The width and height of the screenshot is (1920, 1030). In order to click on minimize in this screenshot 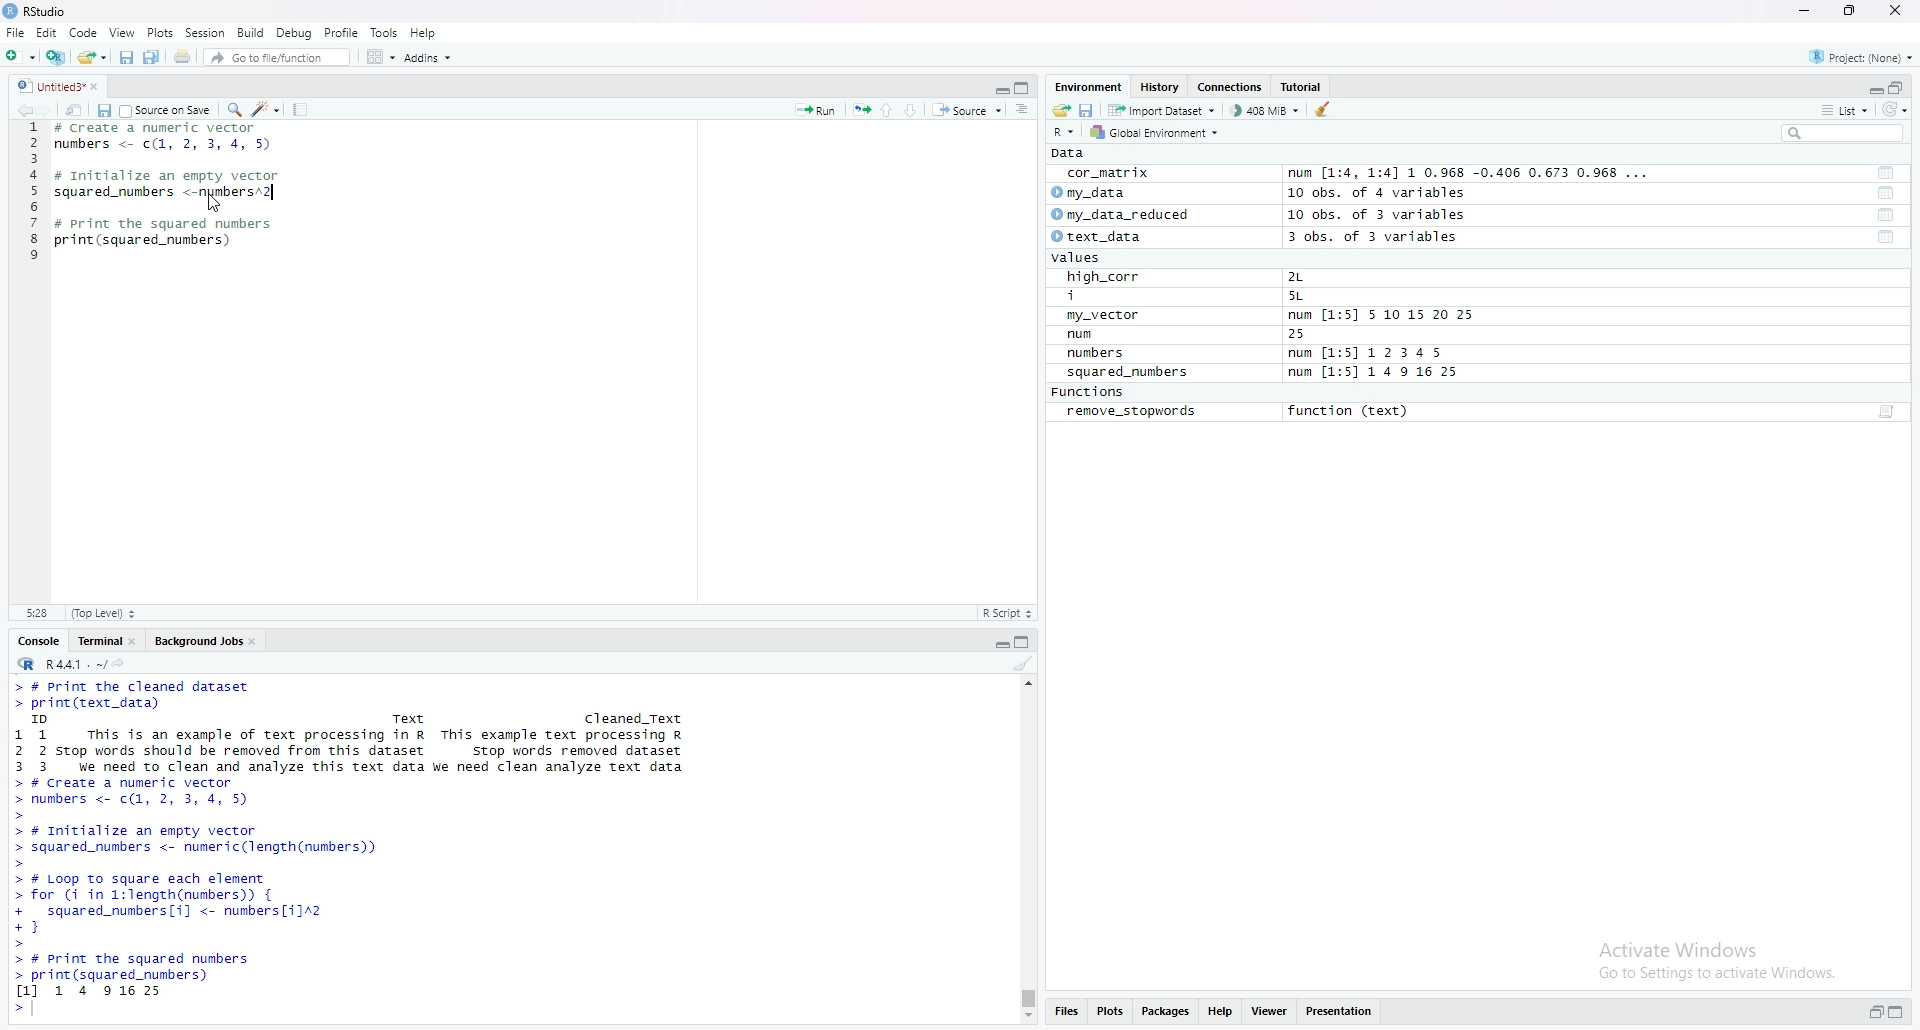, I will do `click(1803, 11)`.